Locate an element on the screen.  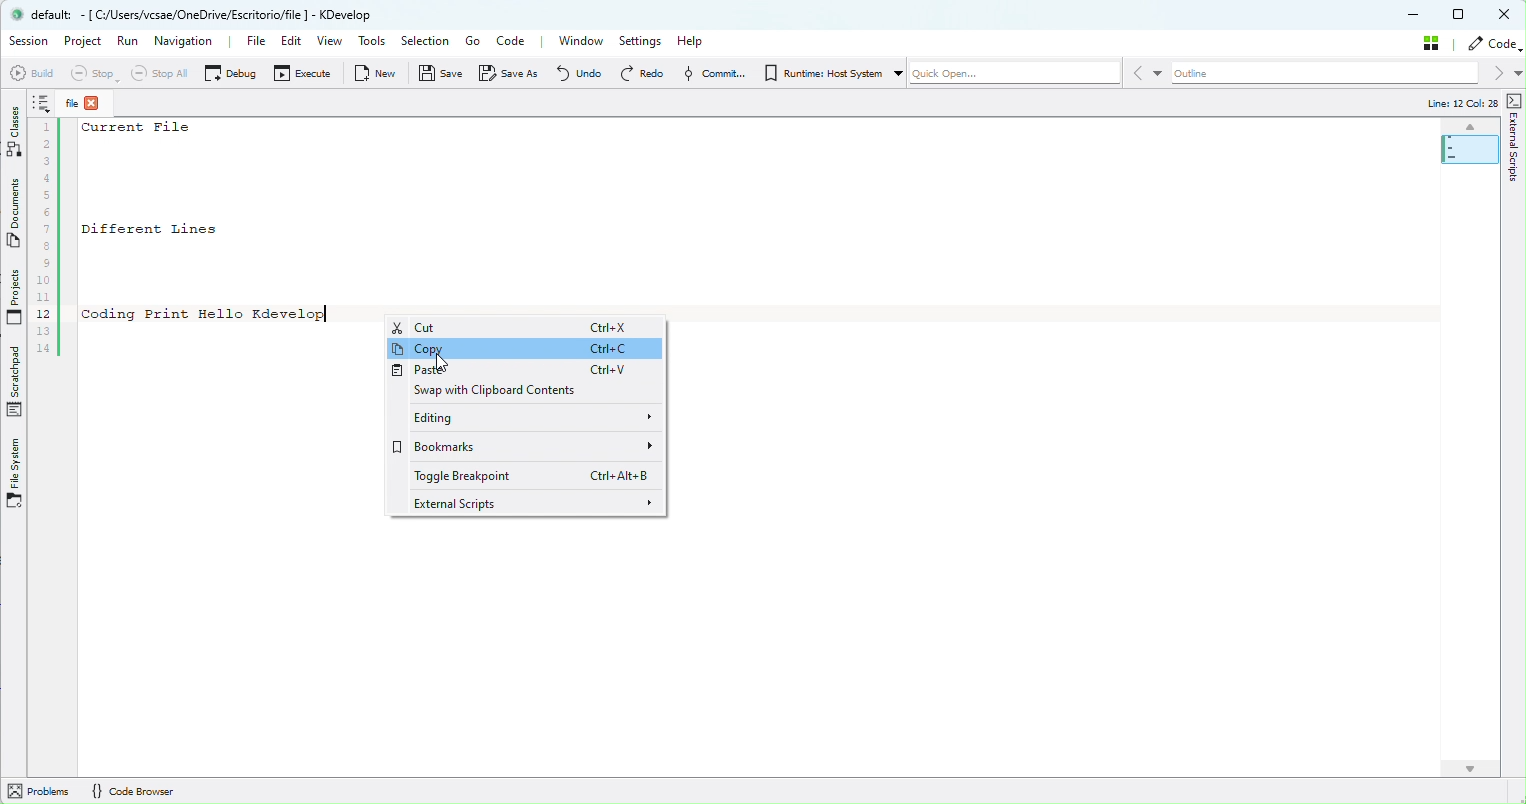
Stash is located at coordinates (1432, 42).